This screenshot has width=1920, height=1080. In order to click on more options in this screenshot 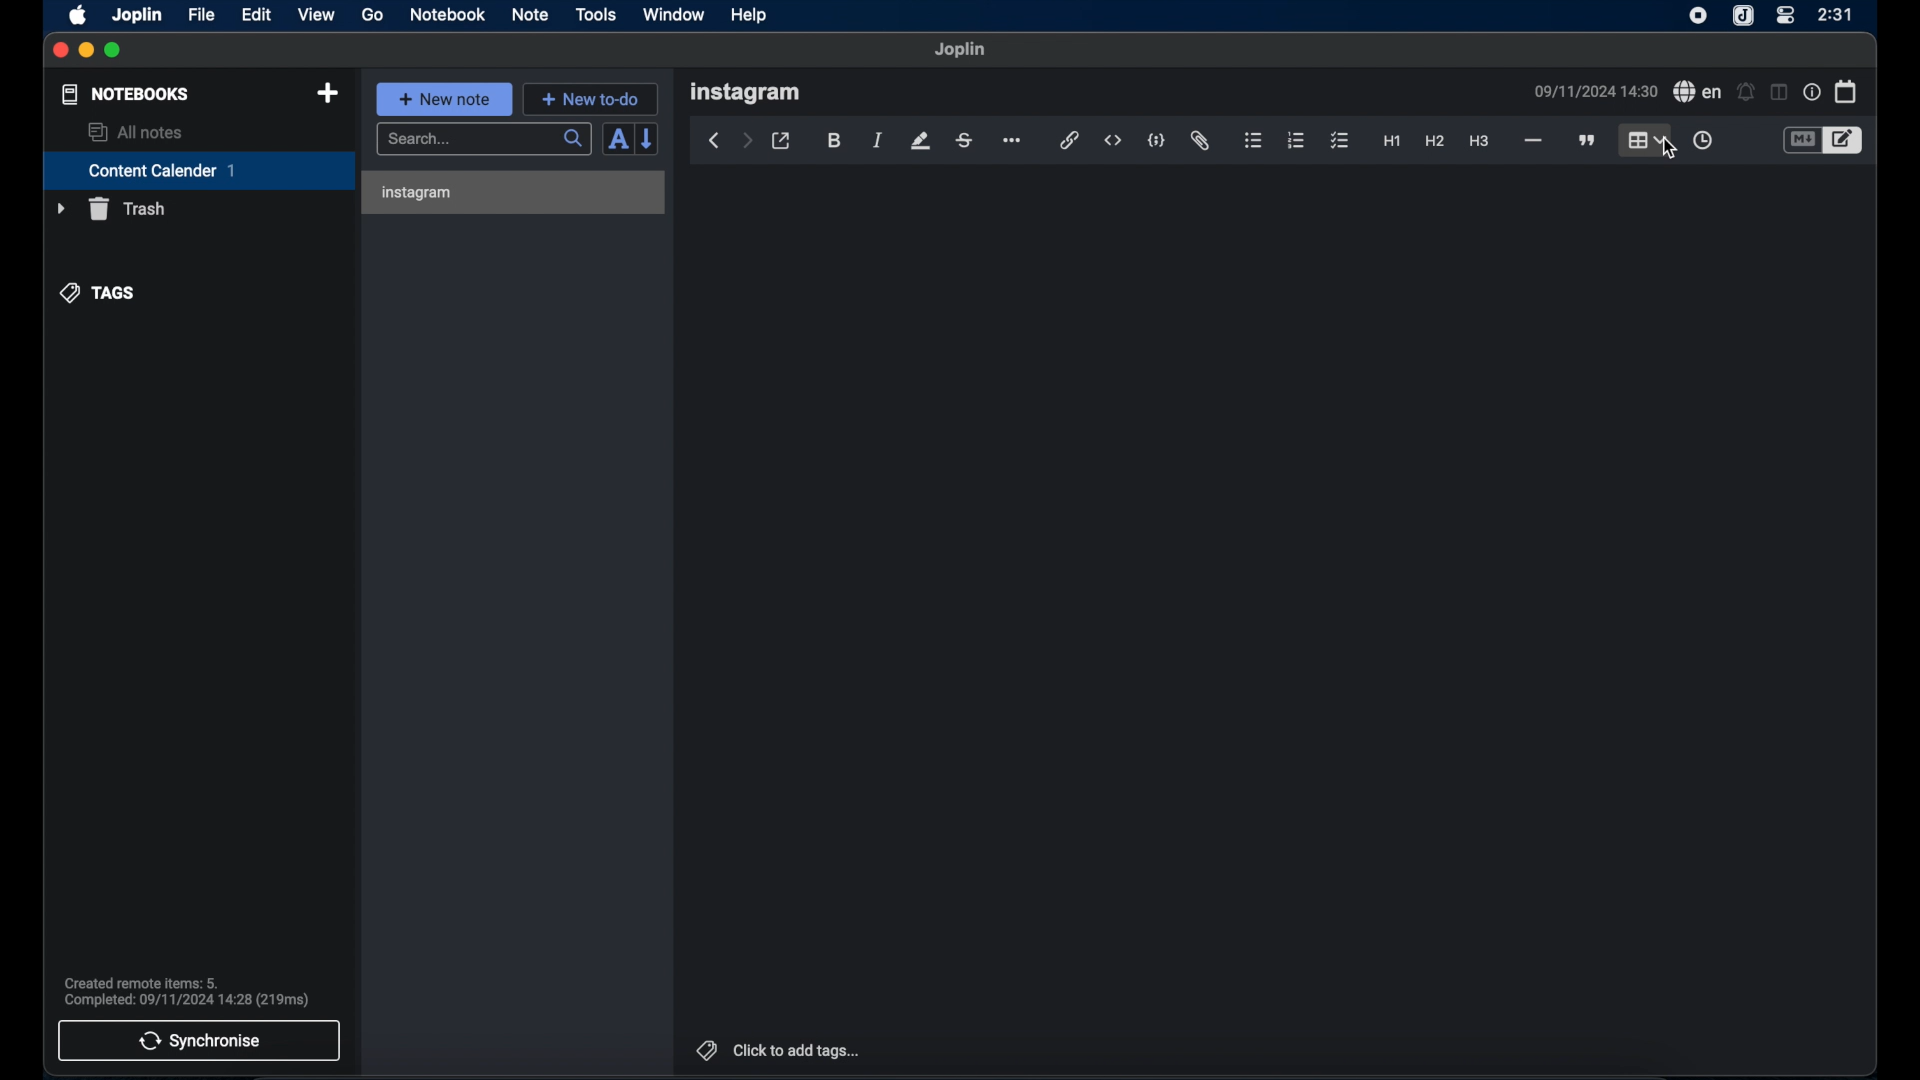, I will do `click(1010, 140)`.